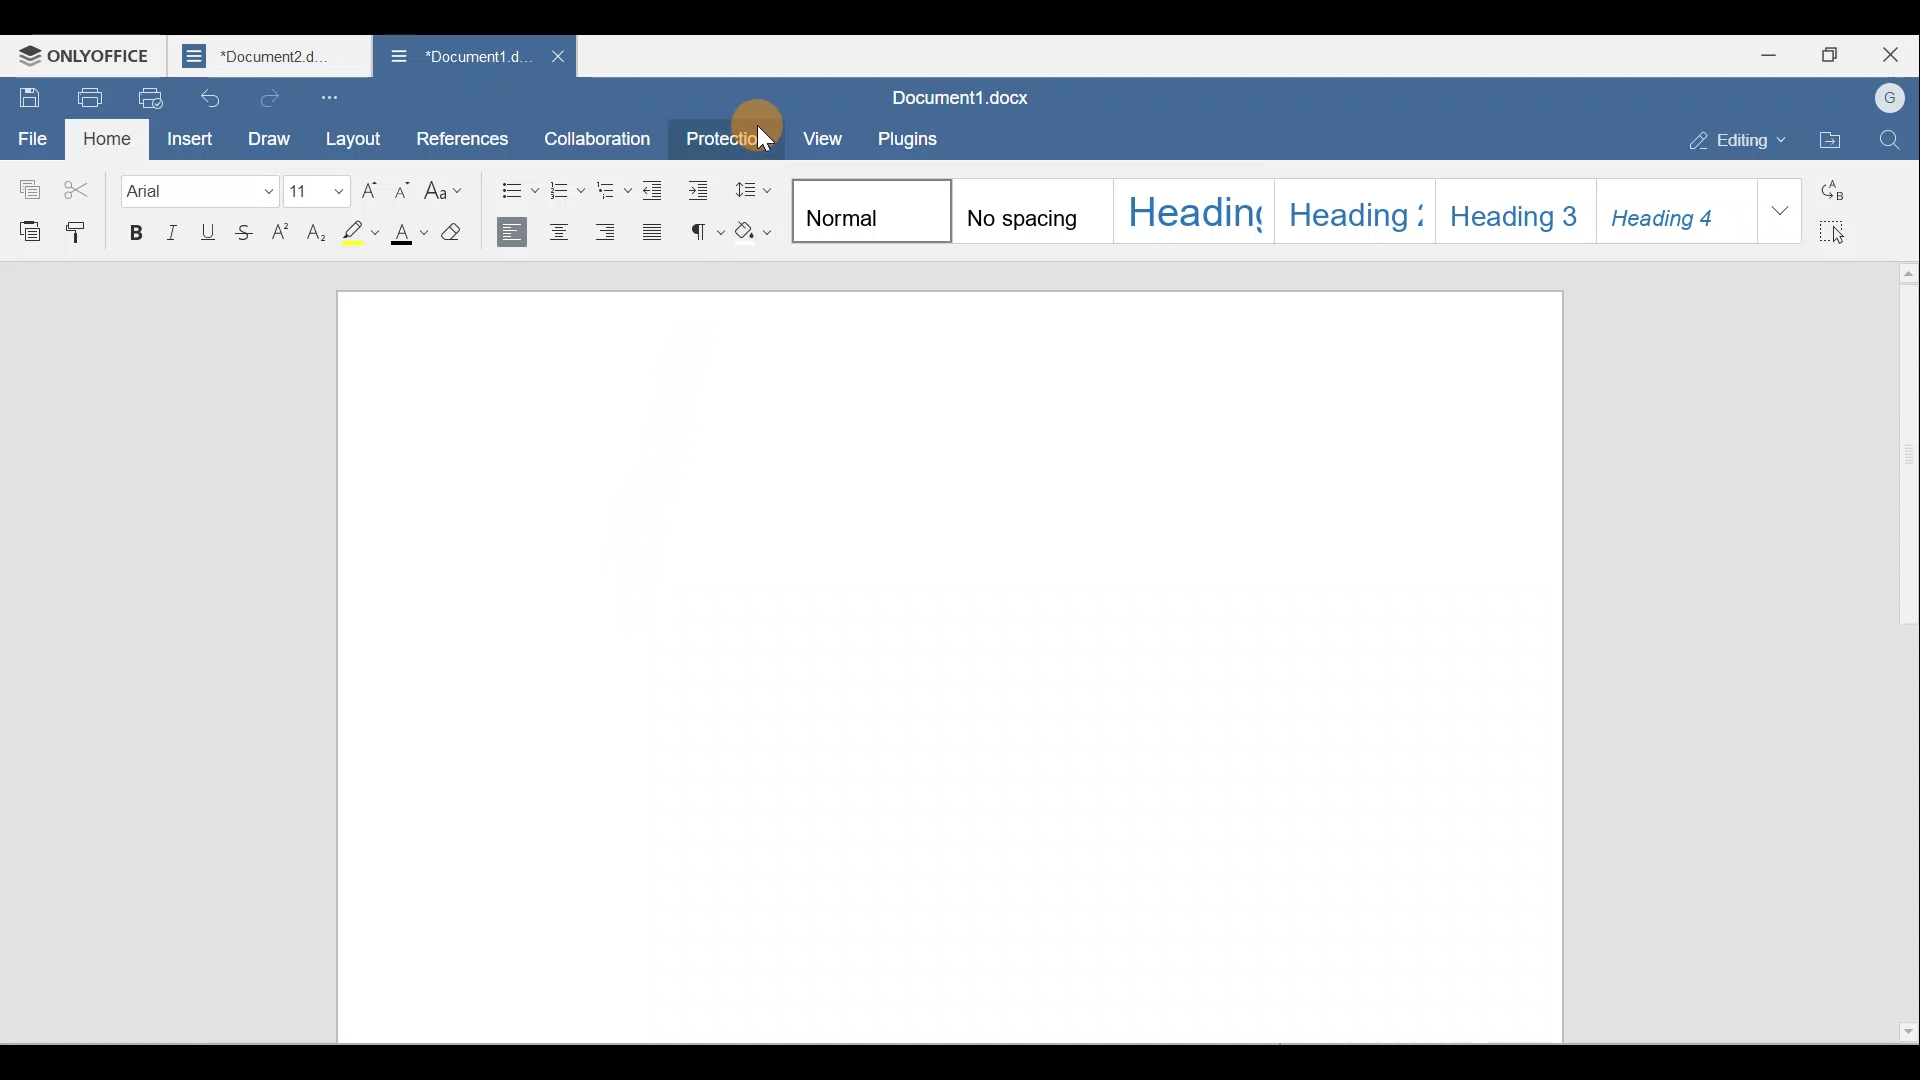 The width and height of the screenshot is (1920, 1080). What do you see at coordinates (1835, 138) in the screenshot?
I see `Open file location` at bounding box center [1835, 138].